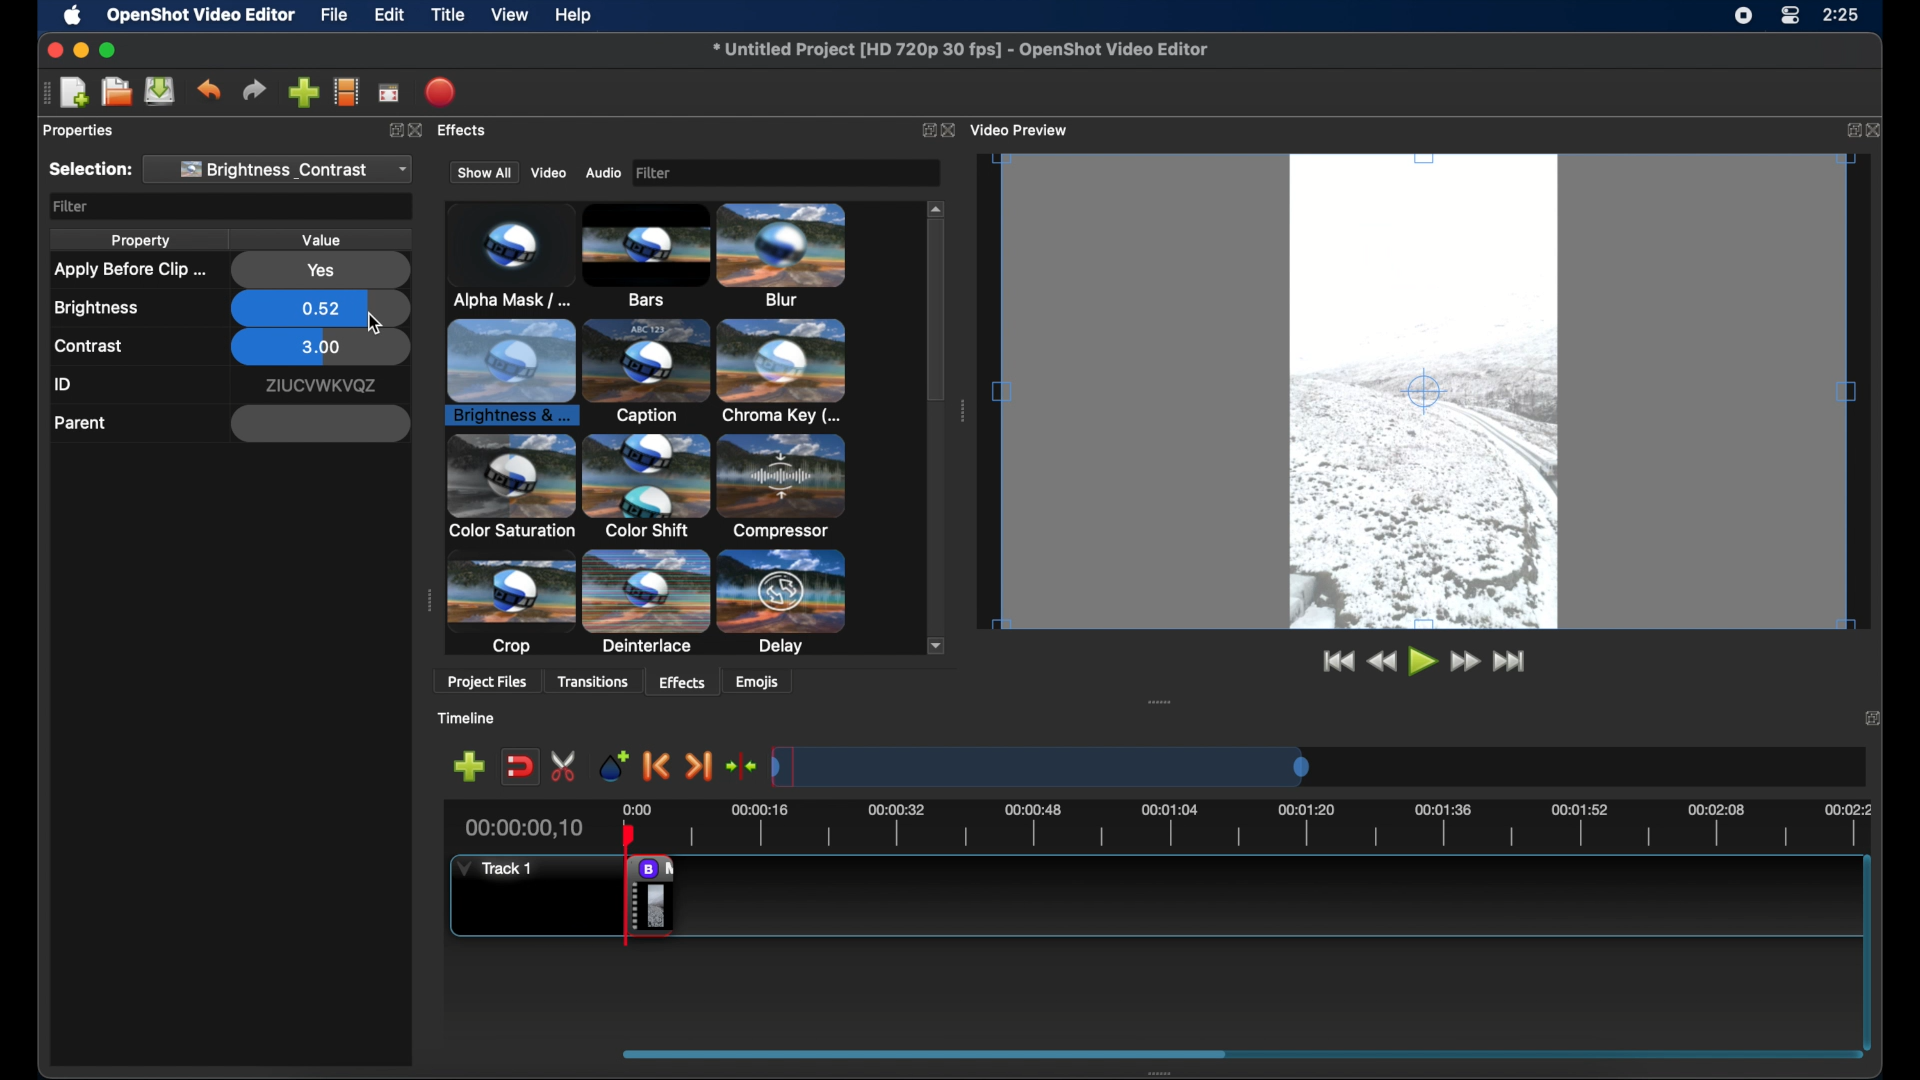 The image size is (1920, 1080). Describe the element at coordinates (654, 765) in the screenshot. I see `previous marker` at that location.